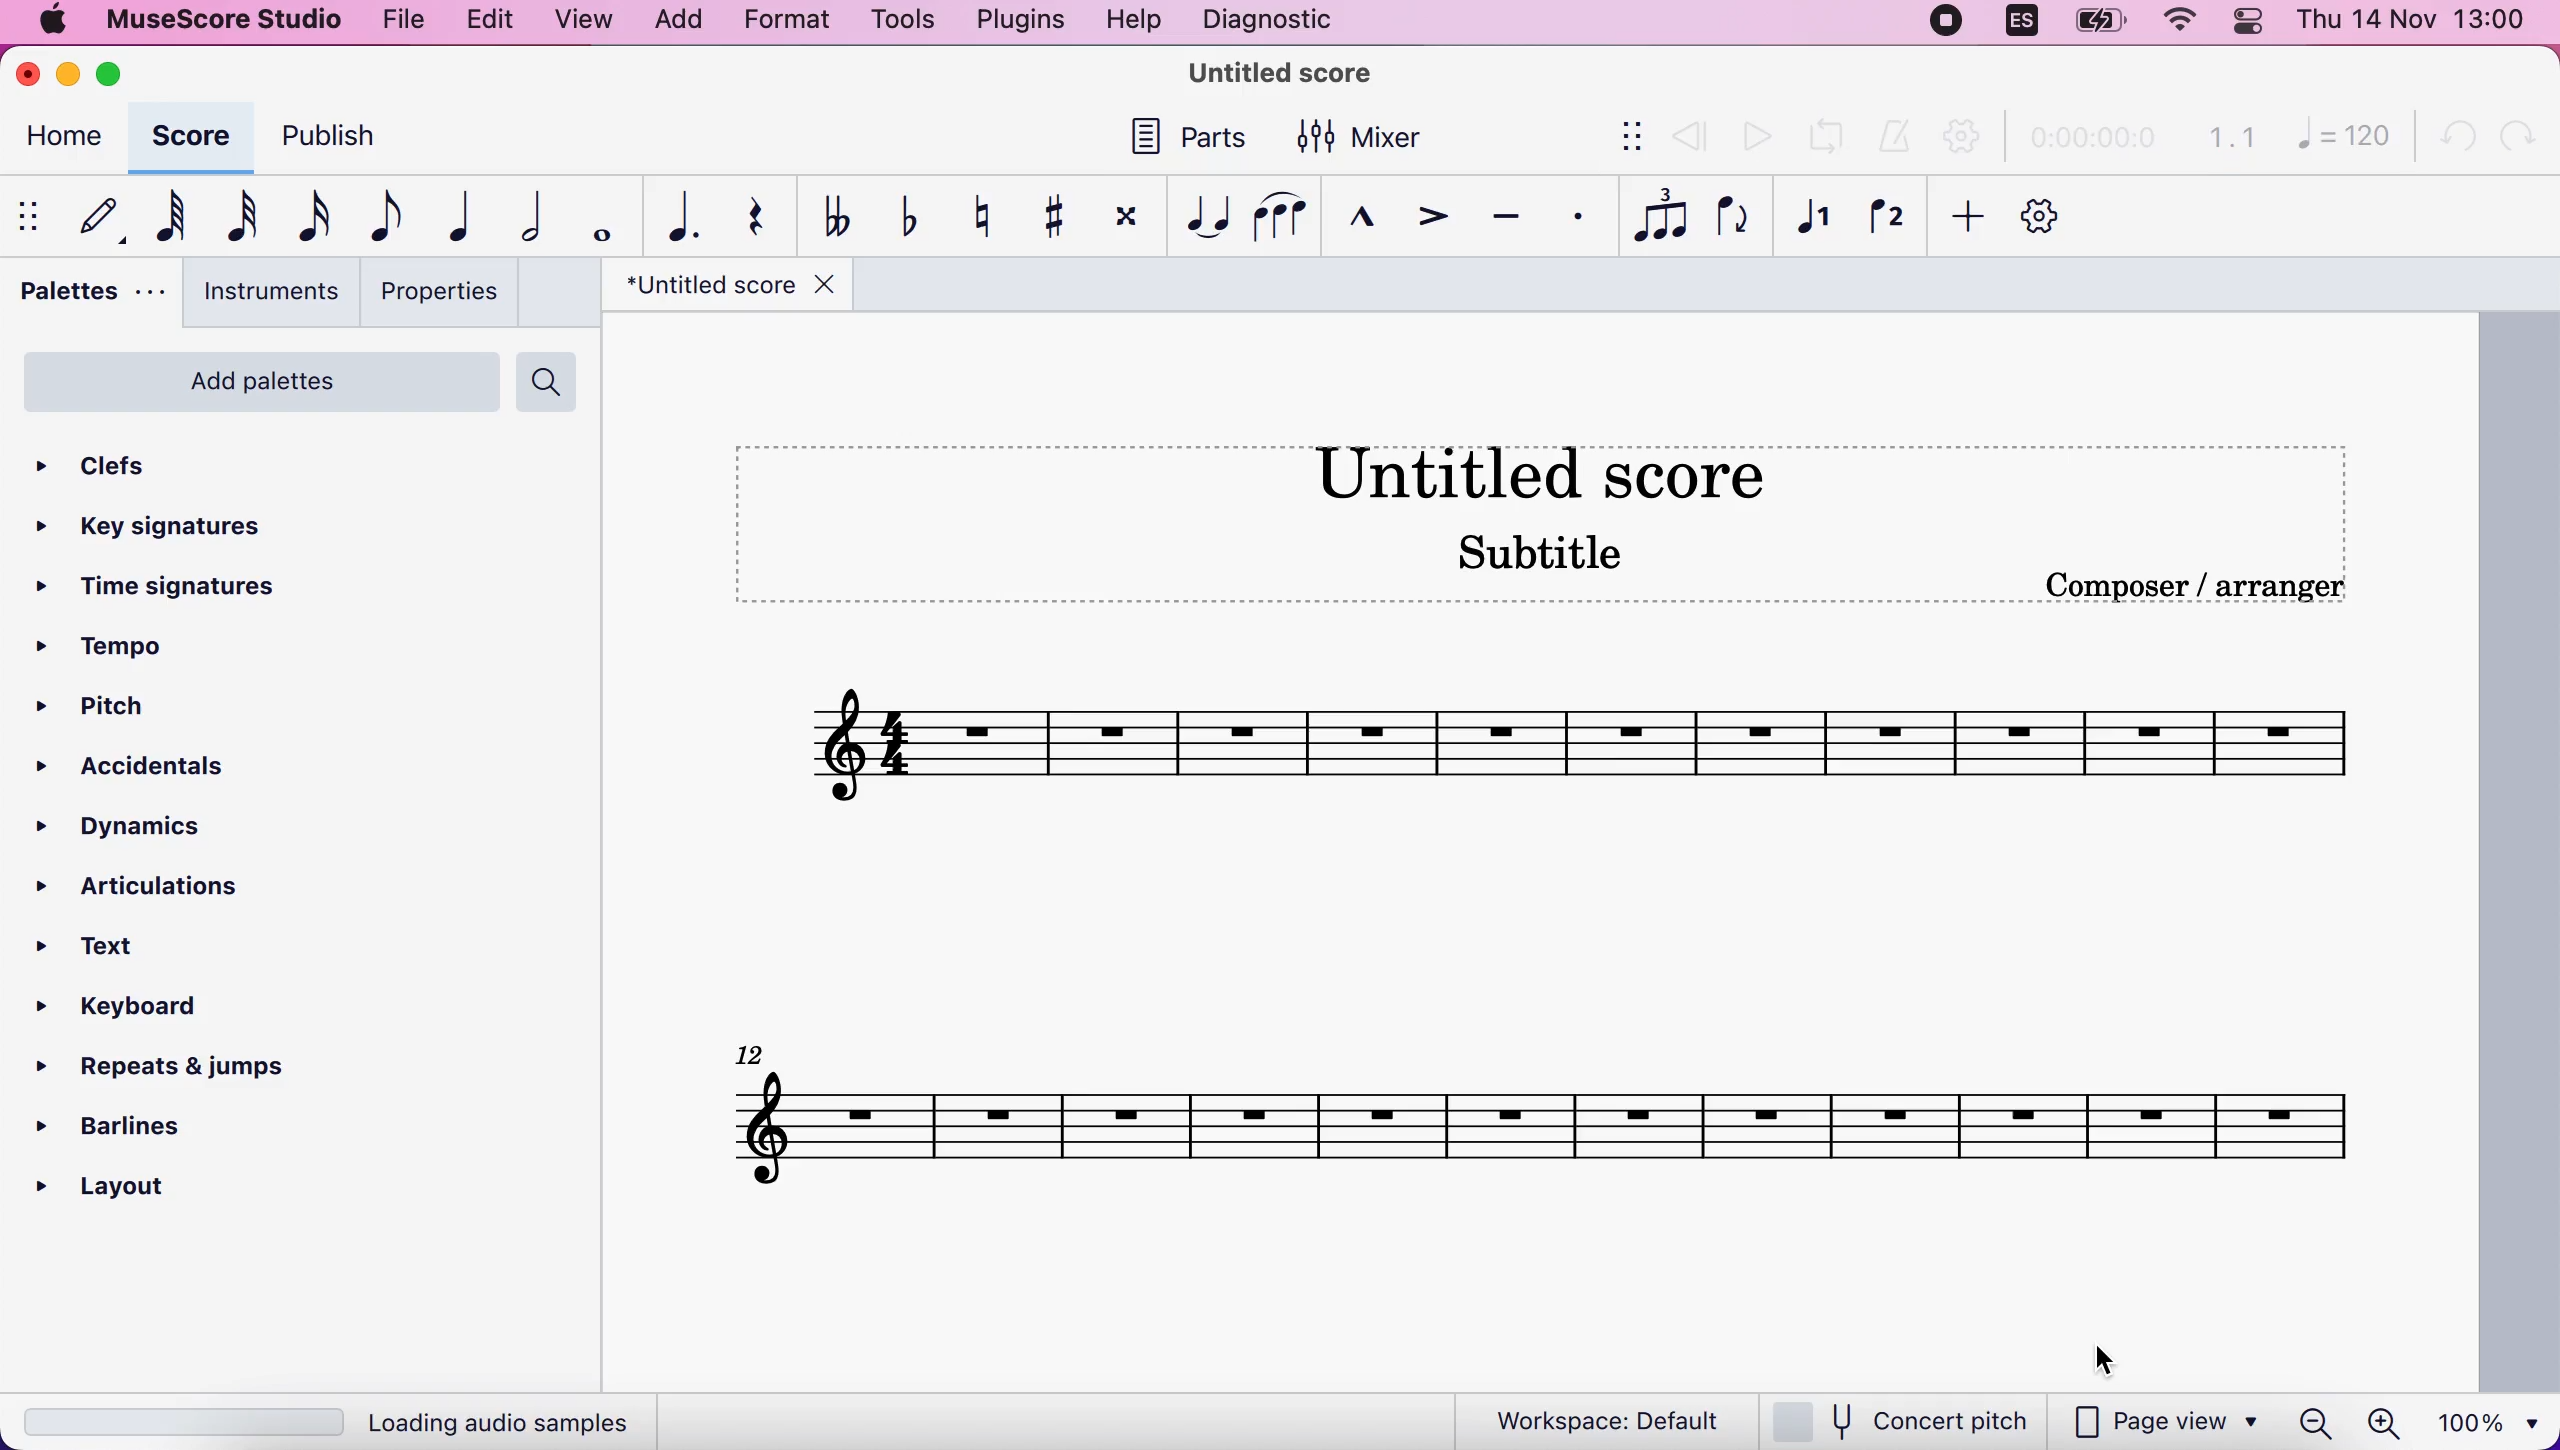  What do you see at coordinates (446, 292) in the screenshot?
I see `properties` at bounding box center [446, 292].